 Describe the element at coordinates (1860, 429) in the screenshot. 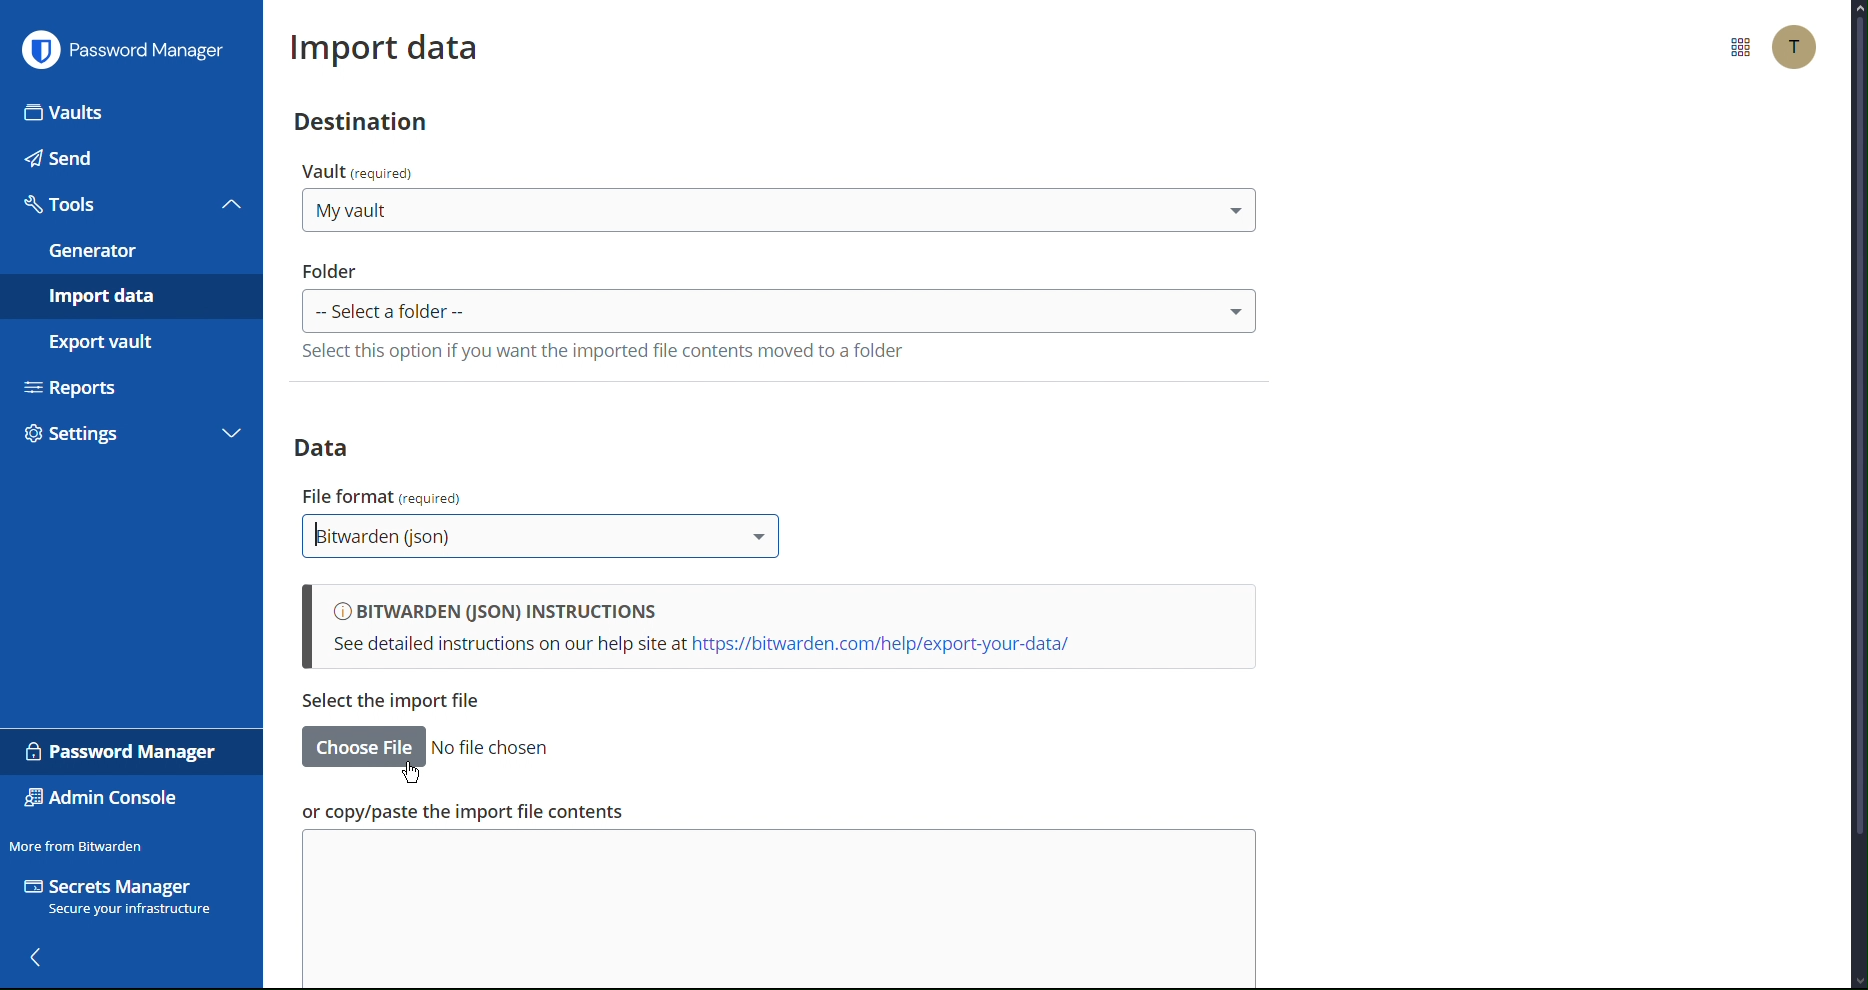

I see `scrollbar` at that location.